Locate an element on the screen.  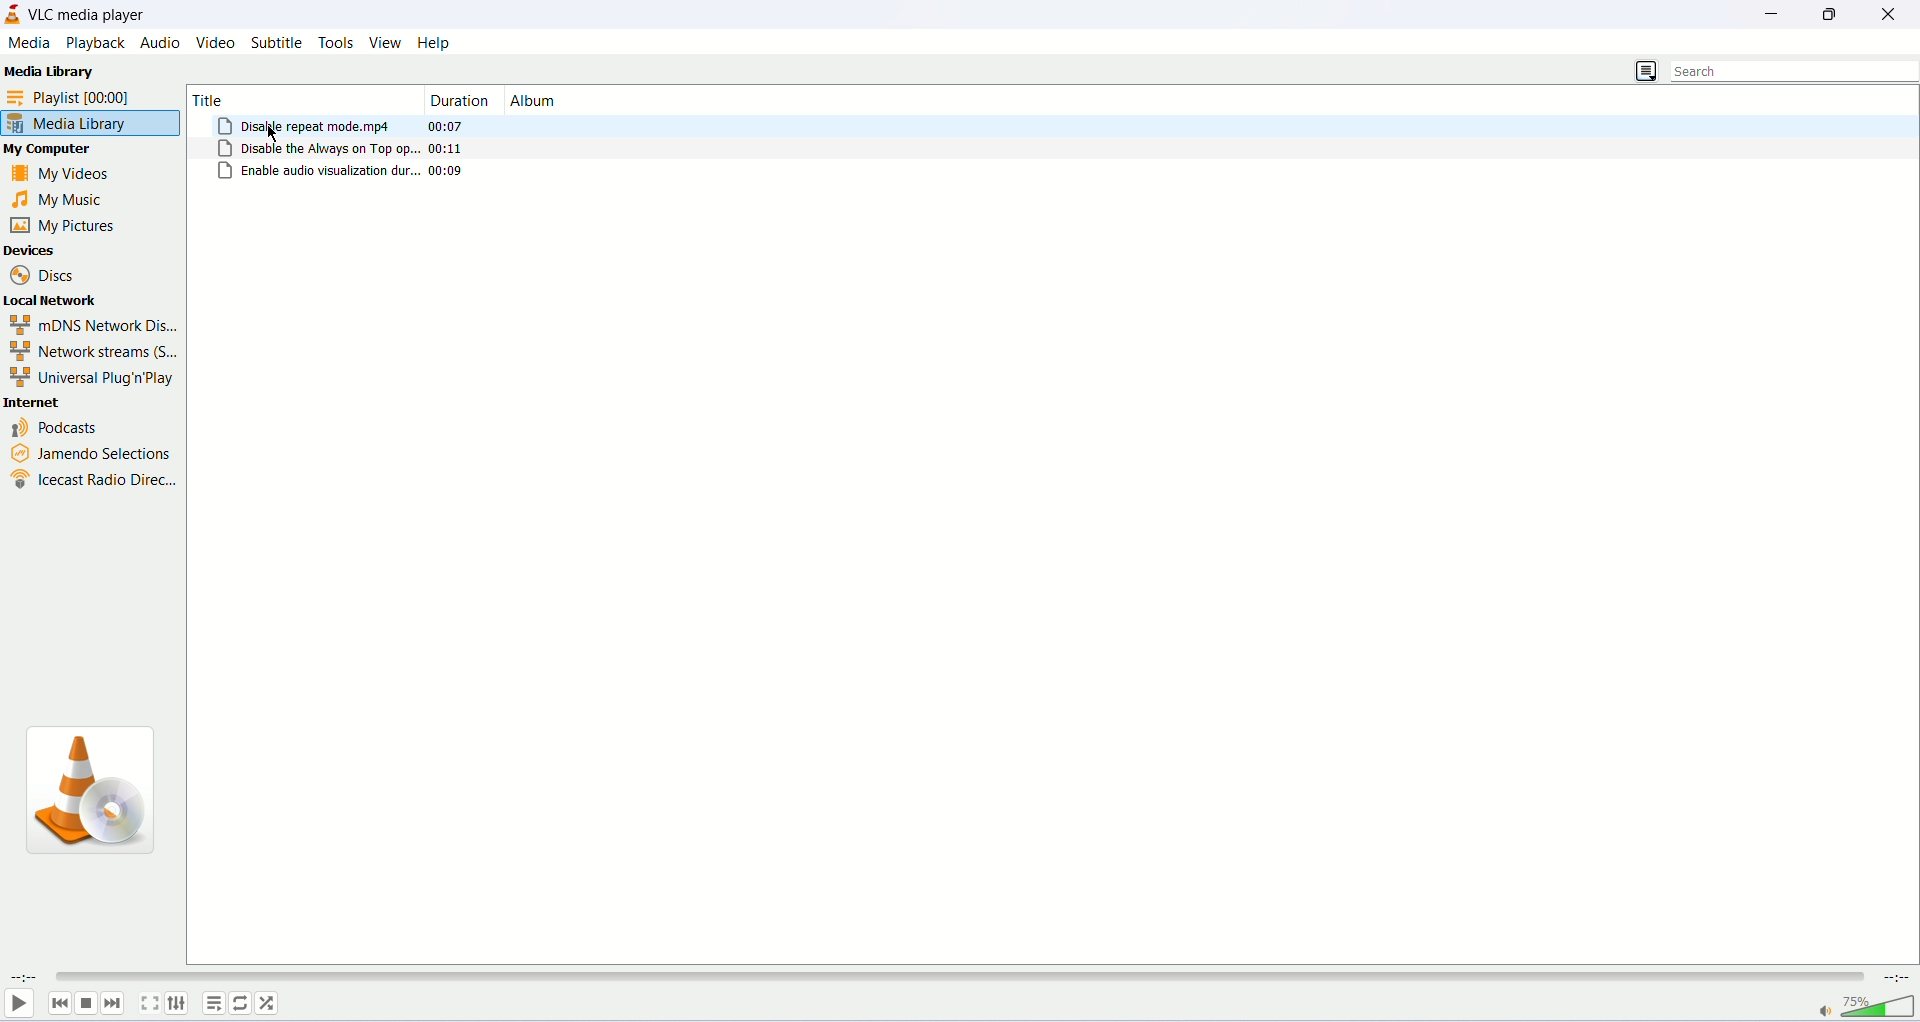
toggle loop is located at coordinates (239, 1004).